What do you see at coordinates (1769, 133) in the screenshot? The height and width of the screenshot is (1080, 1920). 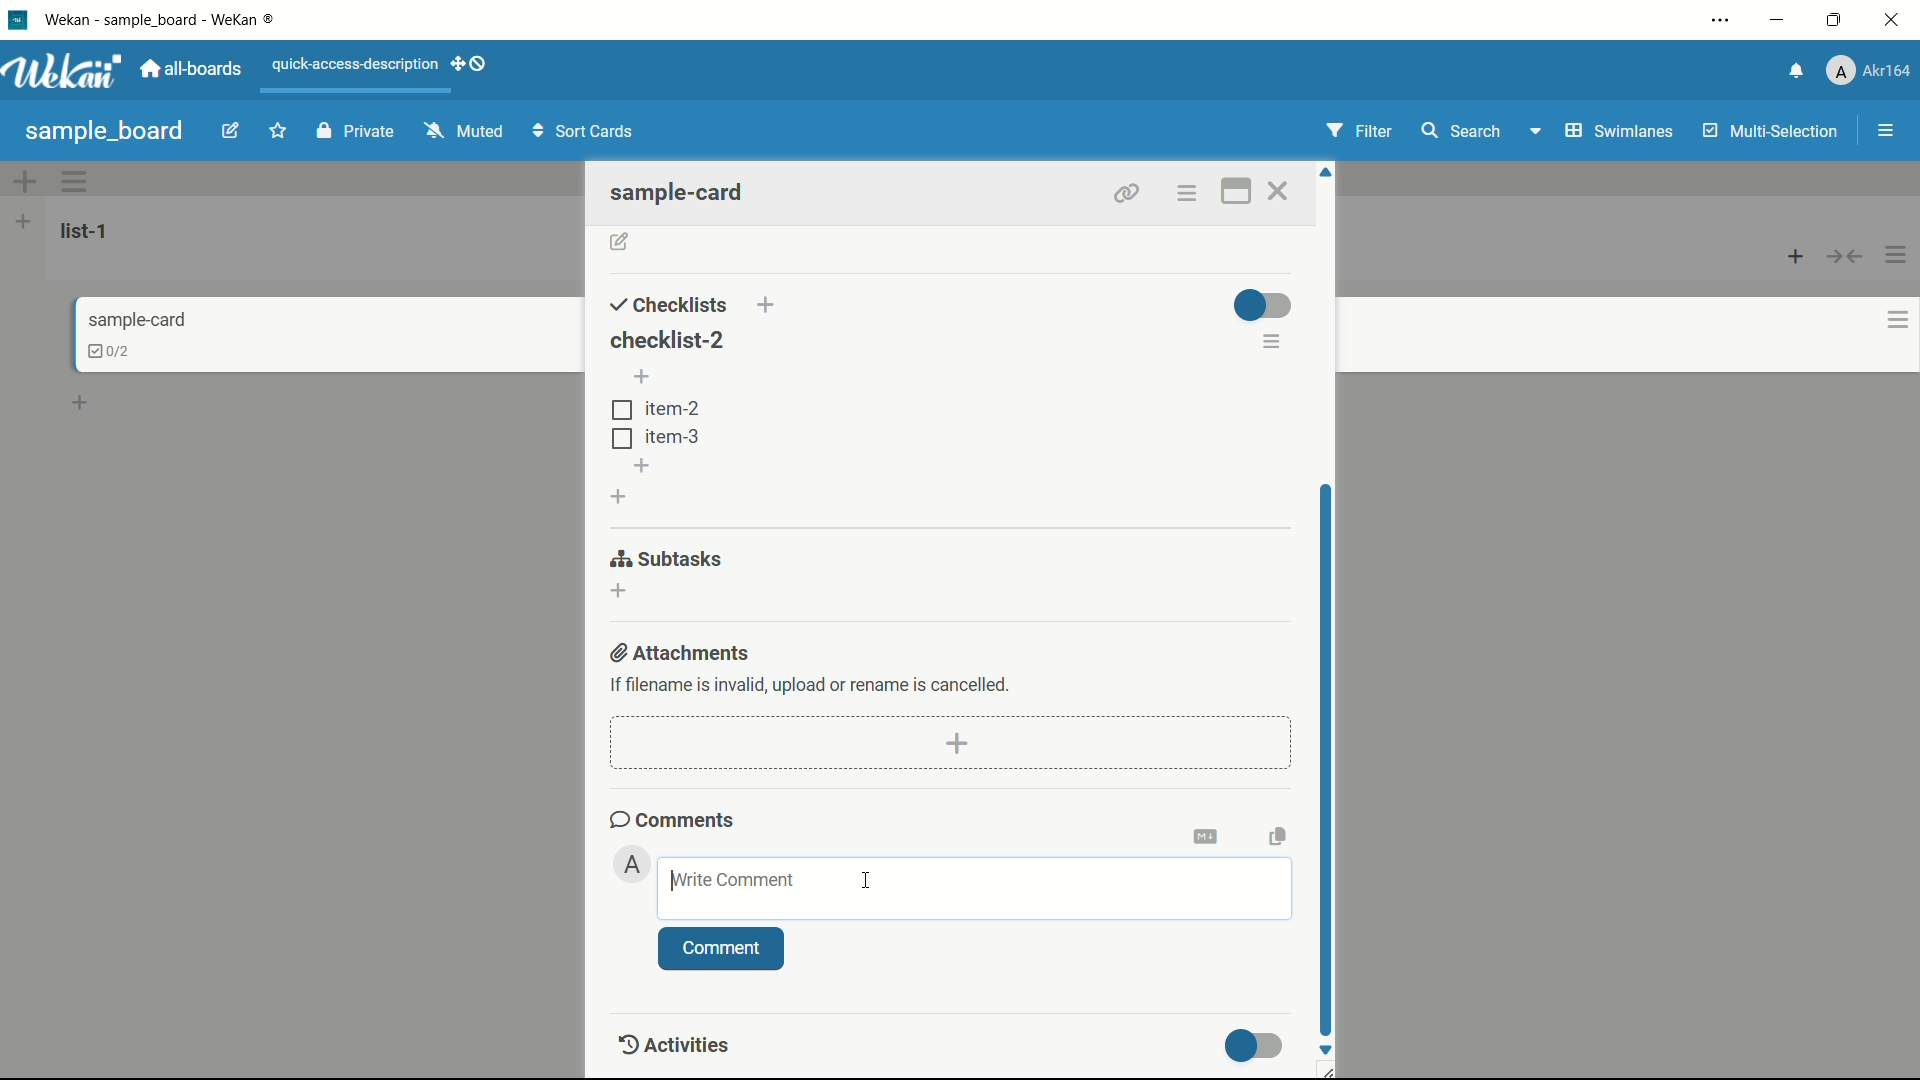 I see `multi selection` at bounding box center [1769, 133].